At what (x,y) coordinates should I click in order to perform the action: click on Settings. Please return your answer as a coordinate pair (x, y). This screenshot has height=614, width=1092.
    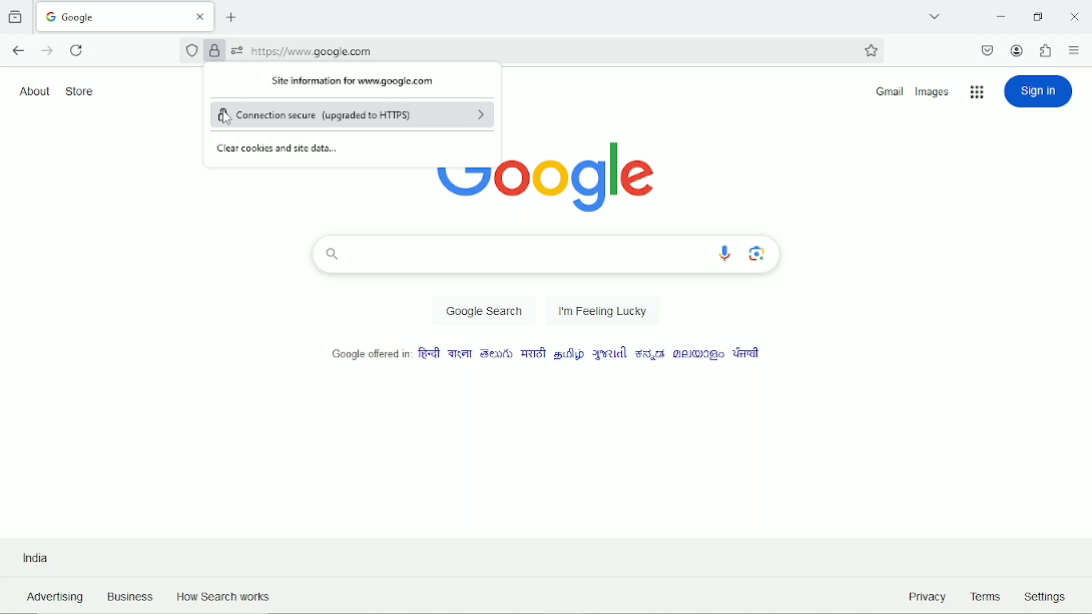
    Looking at the image, I should click on (1044, 593).